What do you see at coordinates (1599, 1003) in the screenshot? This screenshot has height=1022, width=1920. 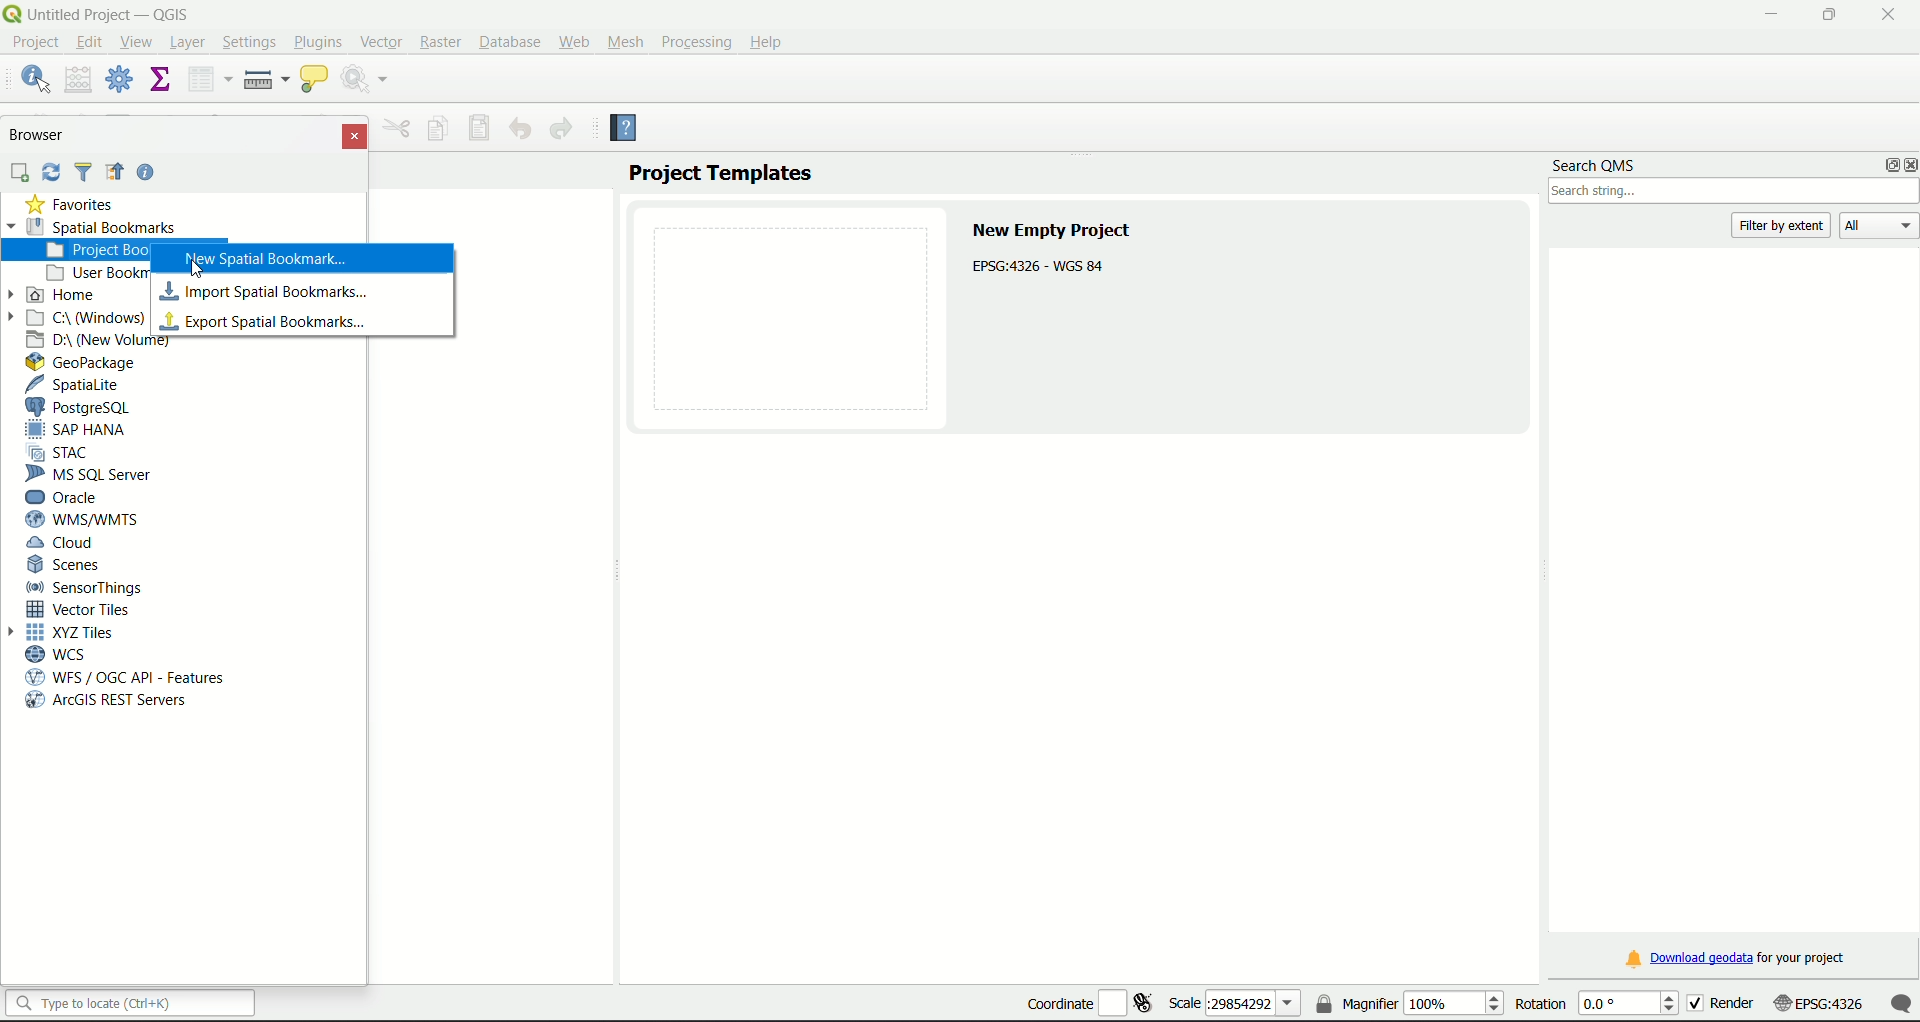 I see `rotation` at bounding box center [1599, 1003].